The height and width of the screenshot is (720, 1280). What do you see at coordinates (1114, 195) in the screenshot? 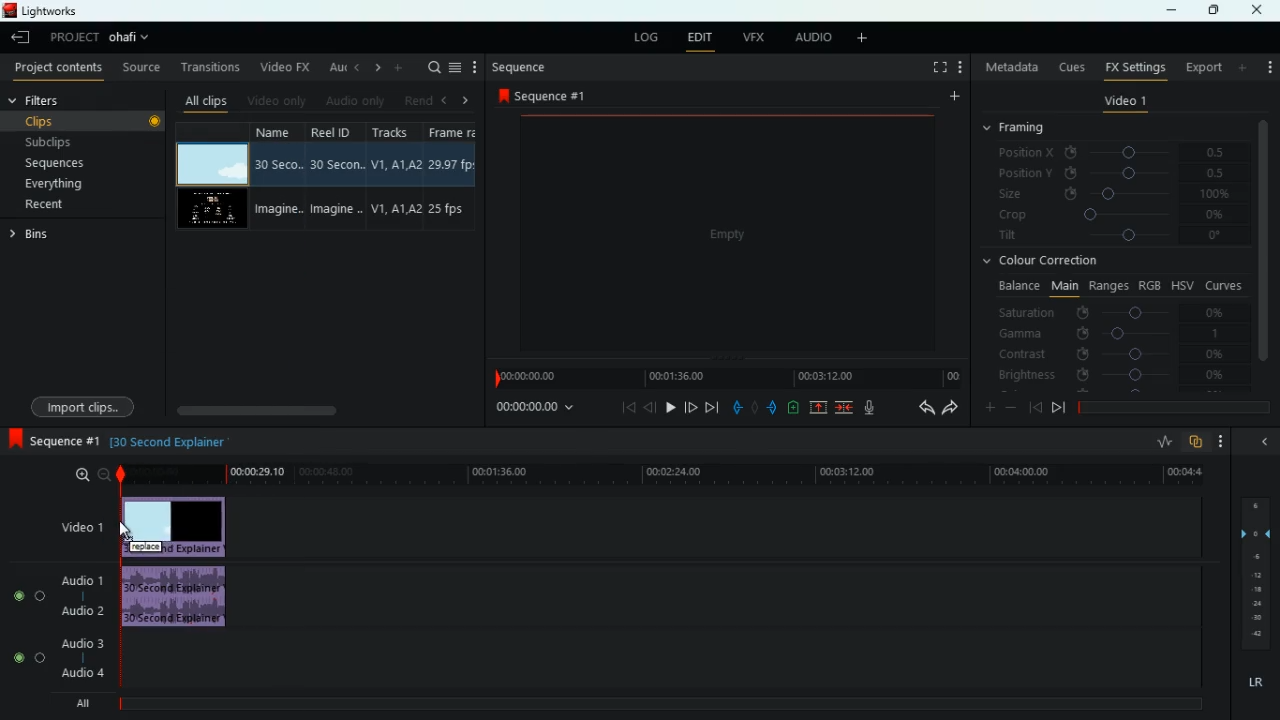
I see `size` at bounding box center [1114, 195].